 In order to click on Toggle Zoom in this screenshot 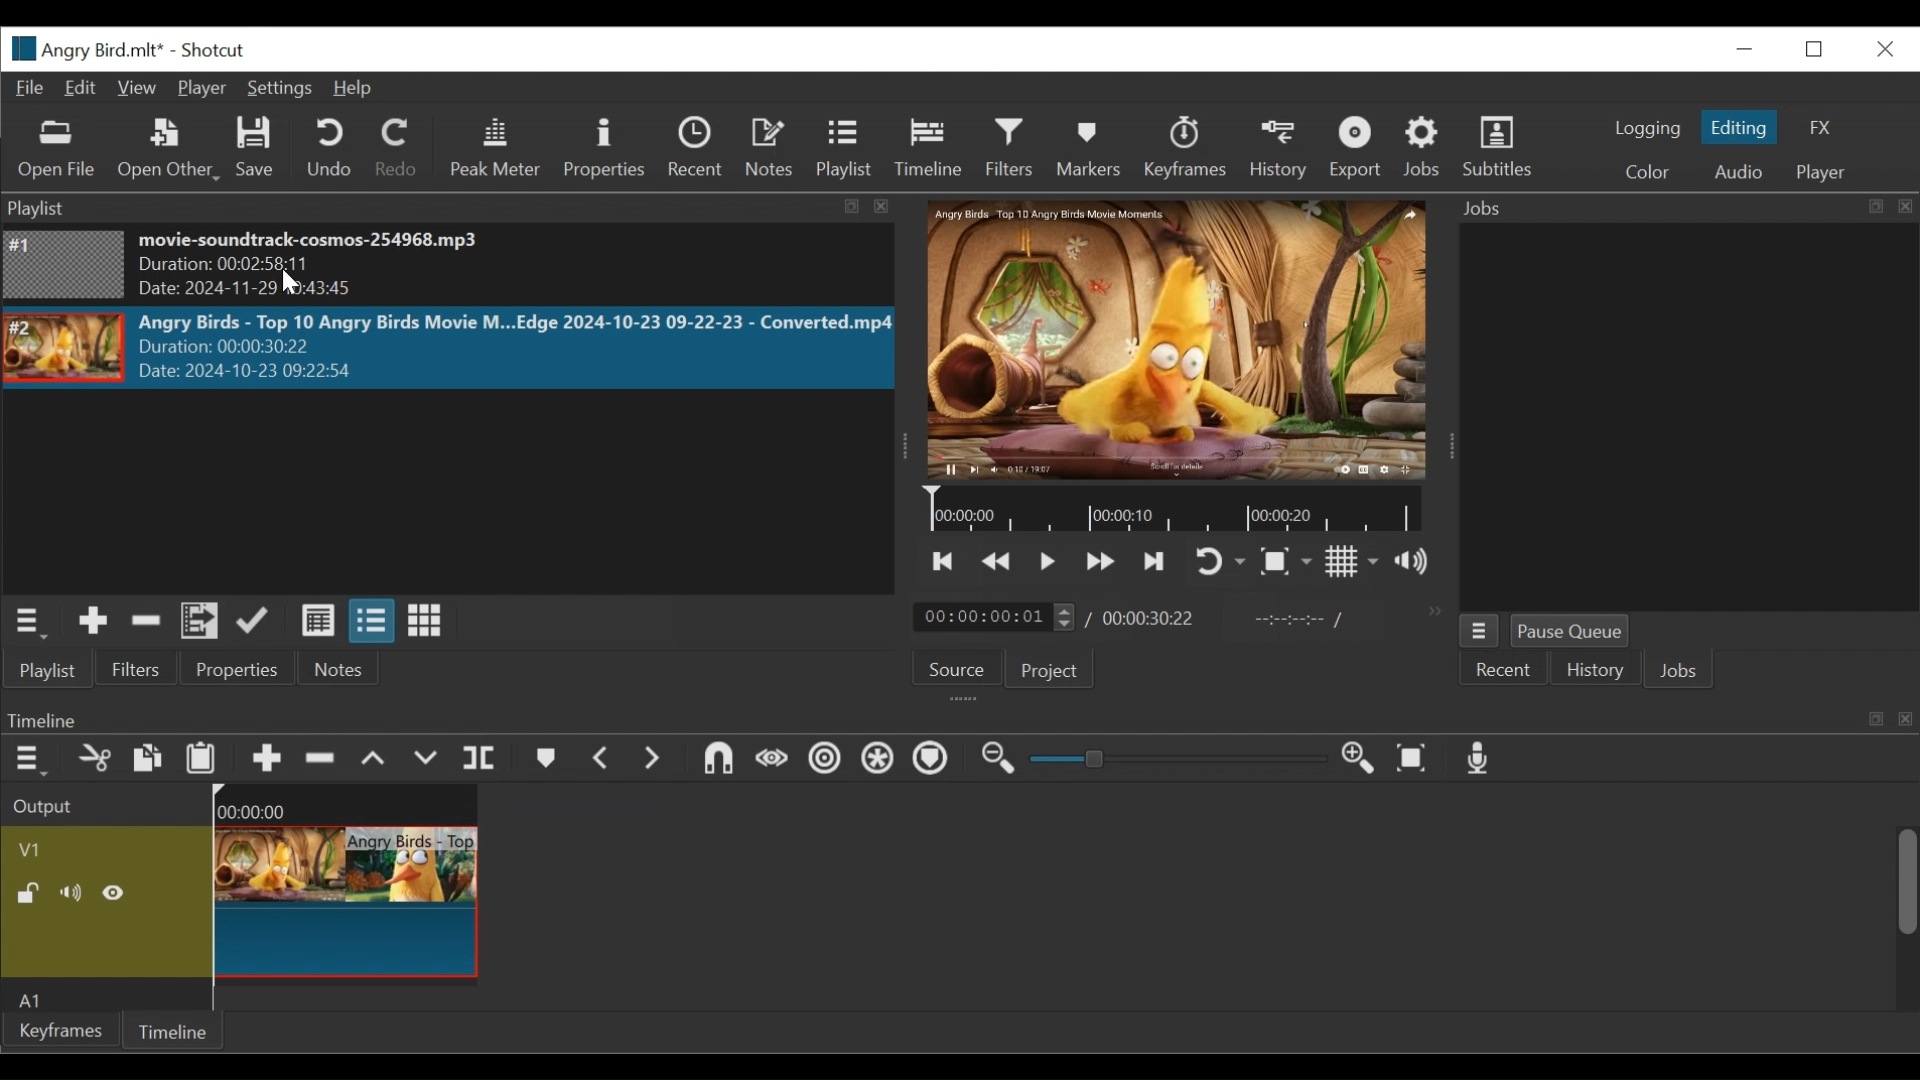, I will do `click(1288, 563)`.